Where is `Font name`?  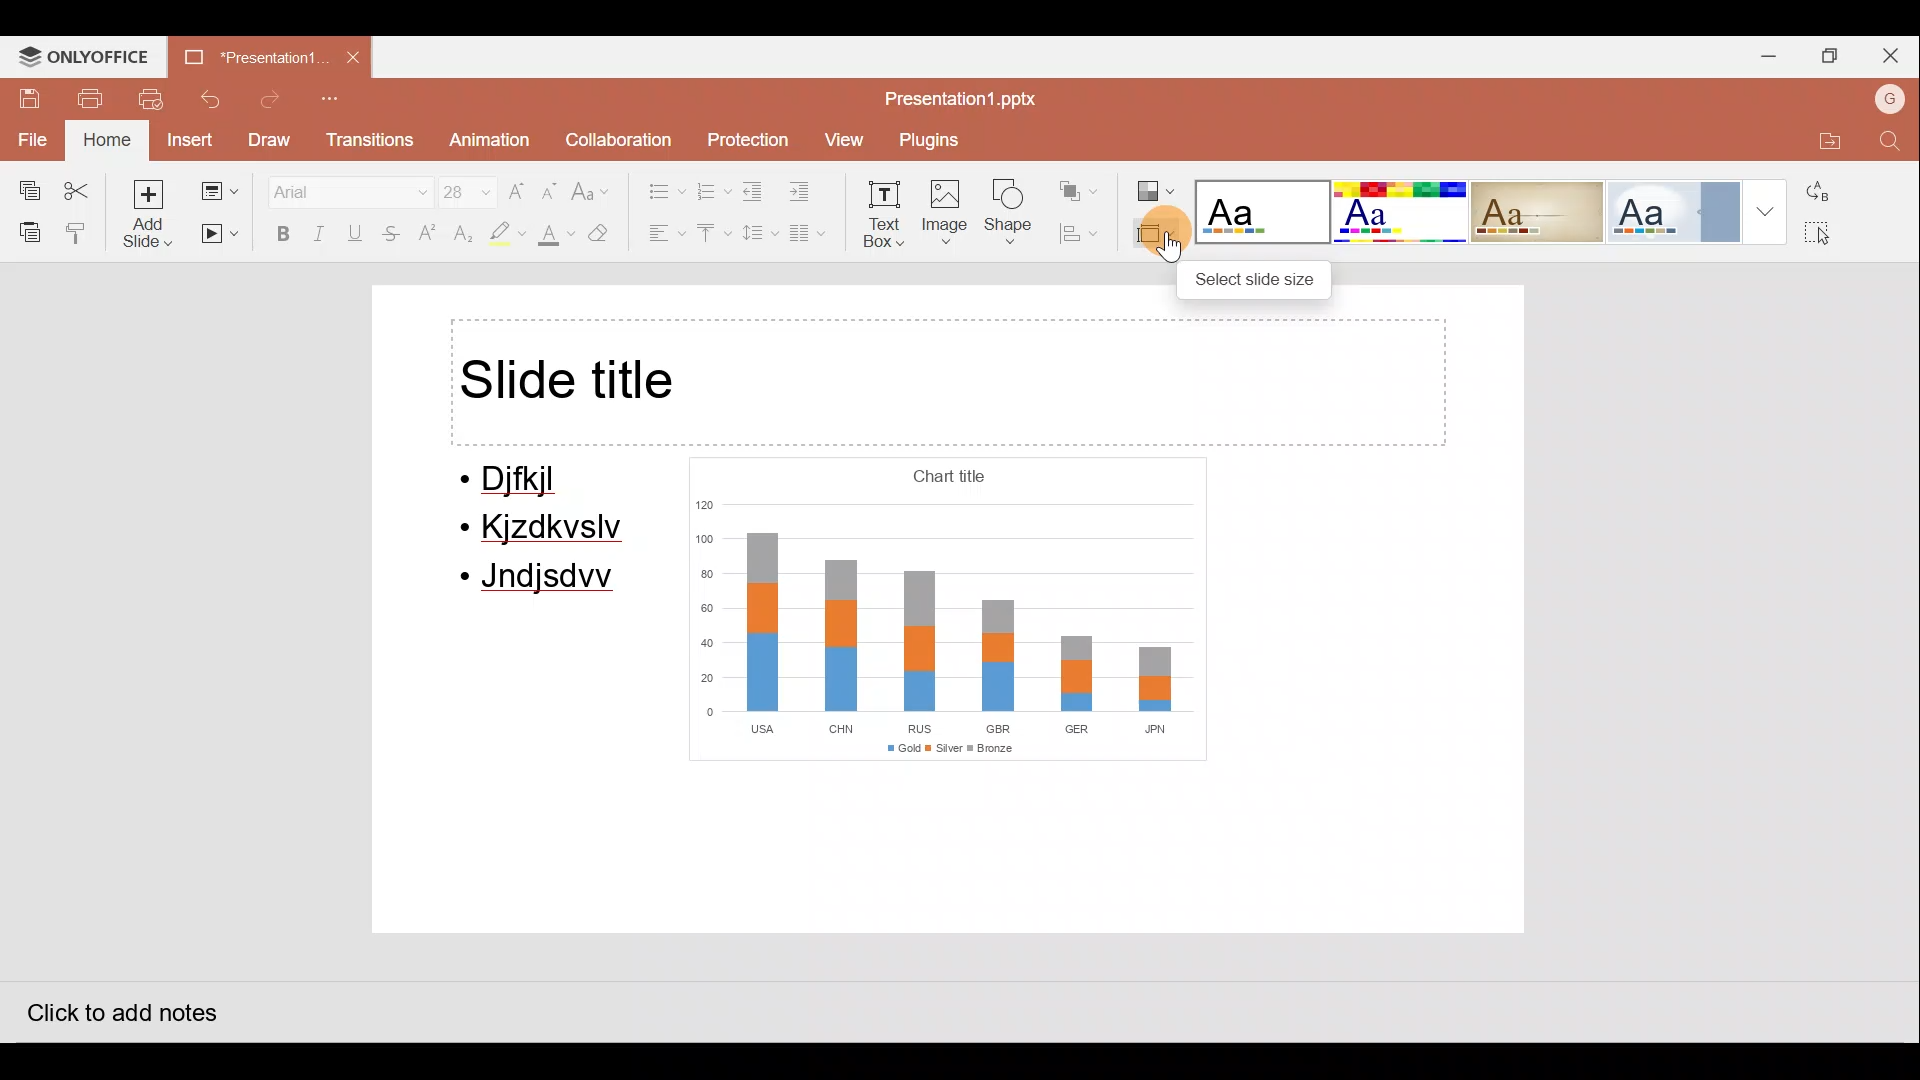
Font name is located at coordinates (337, 188).